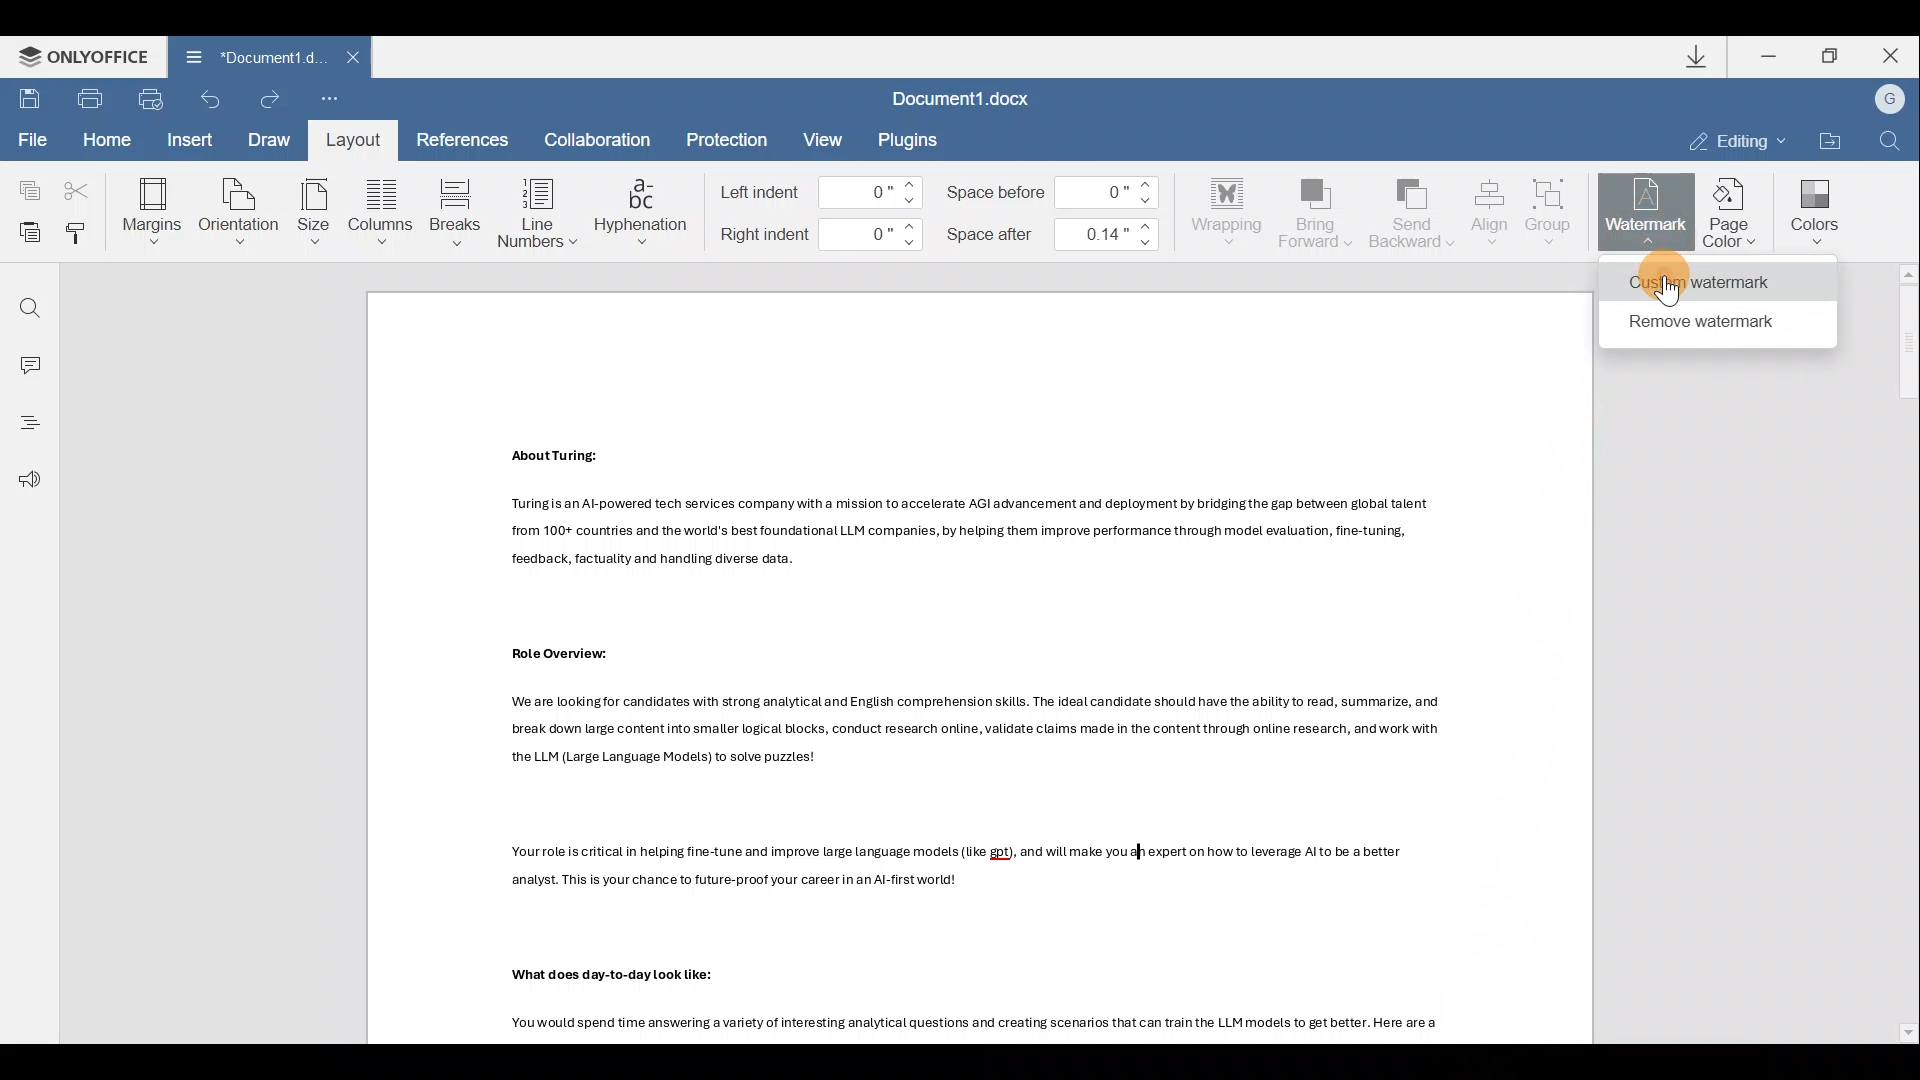  I want to click on Find, so click(28, 302).